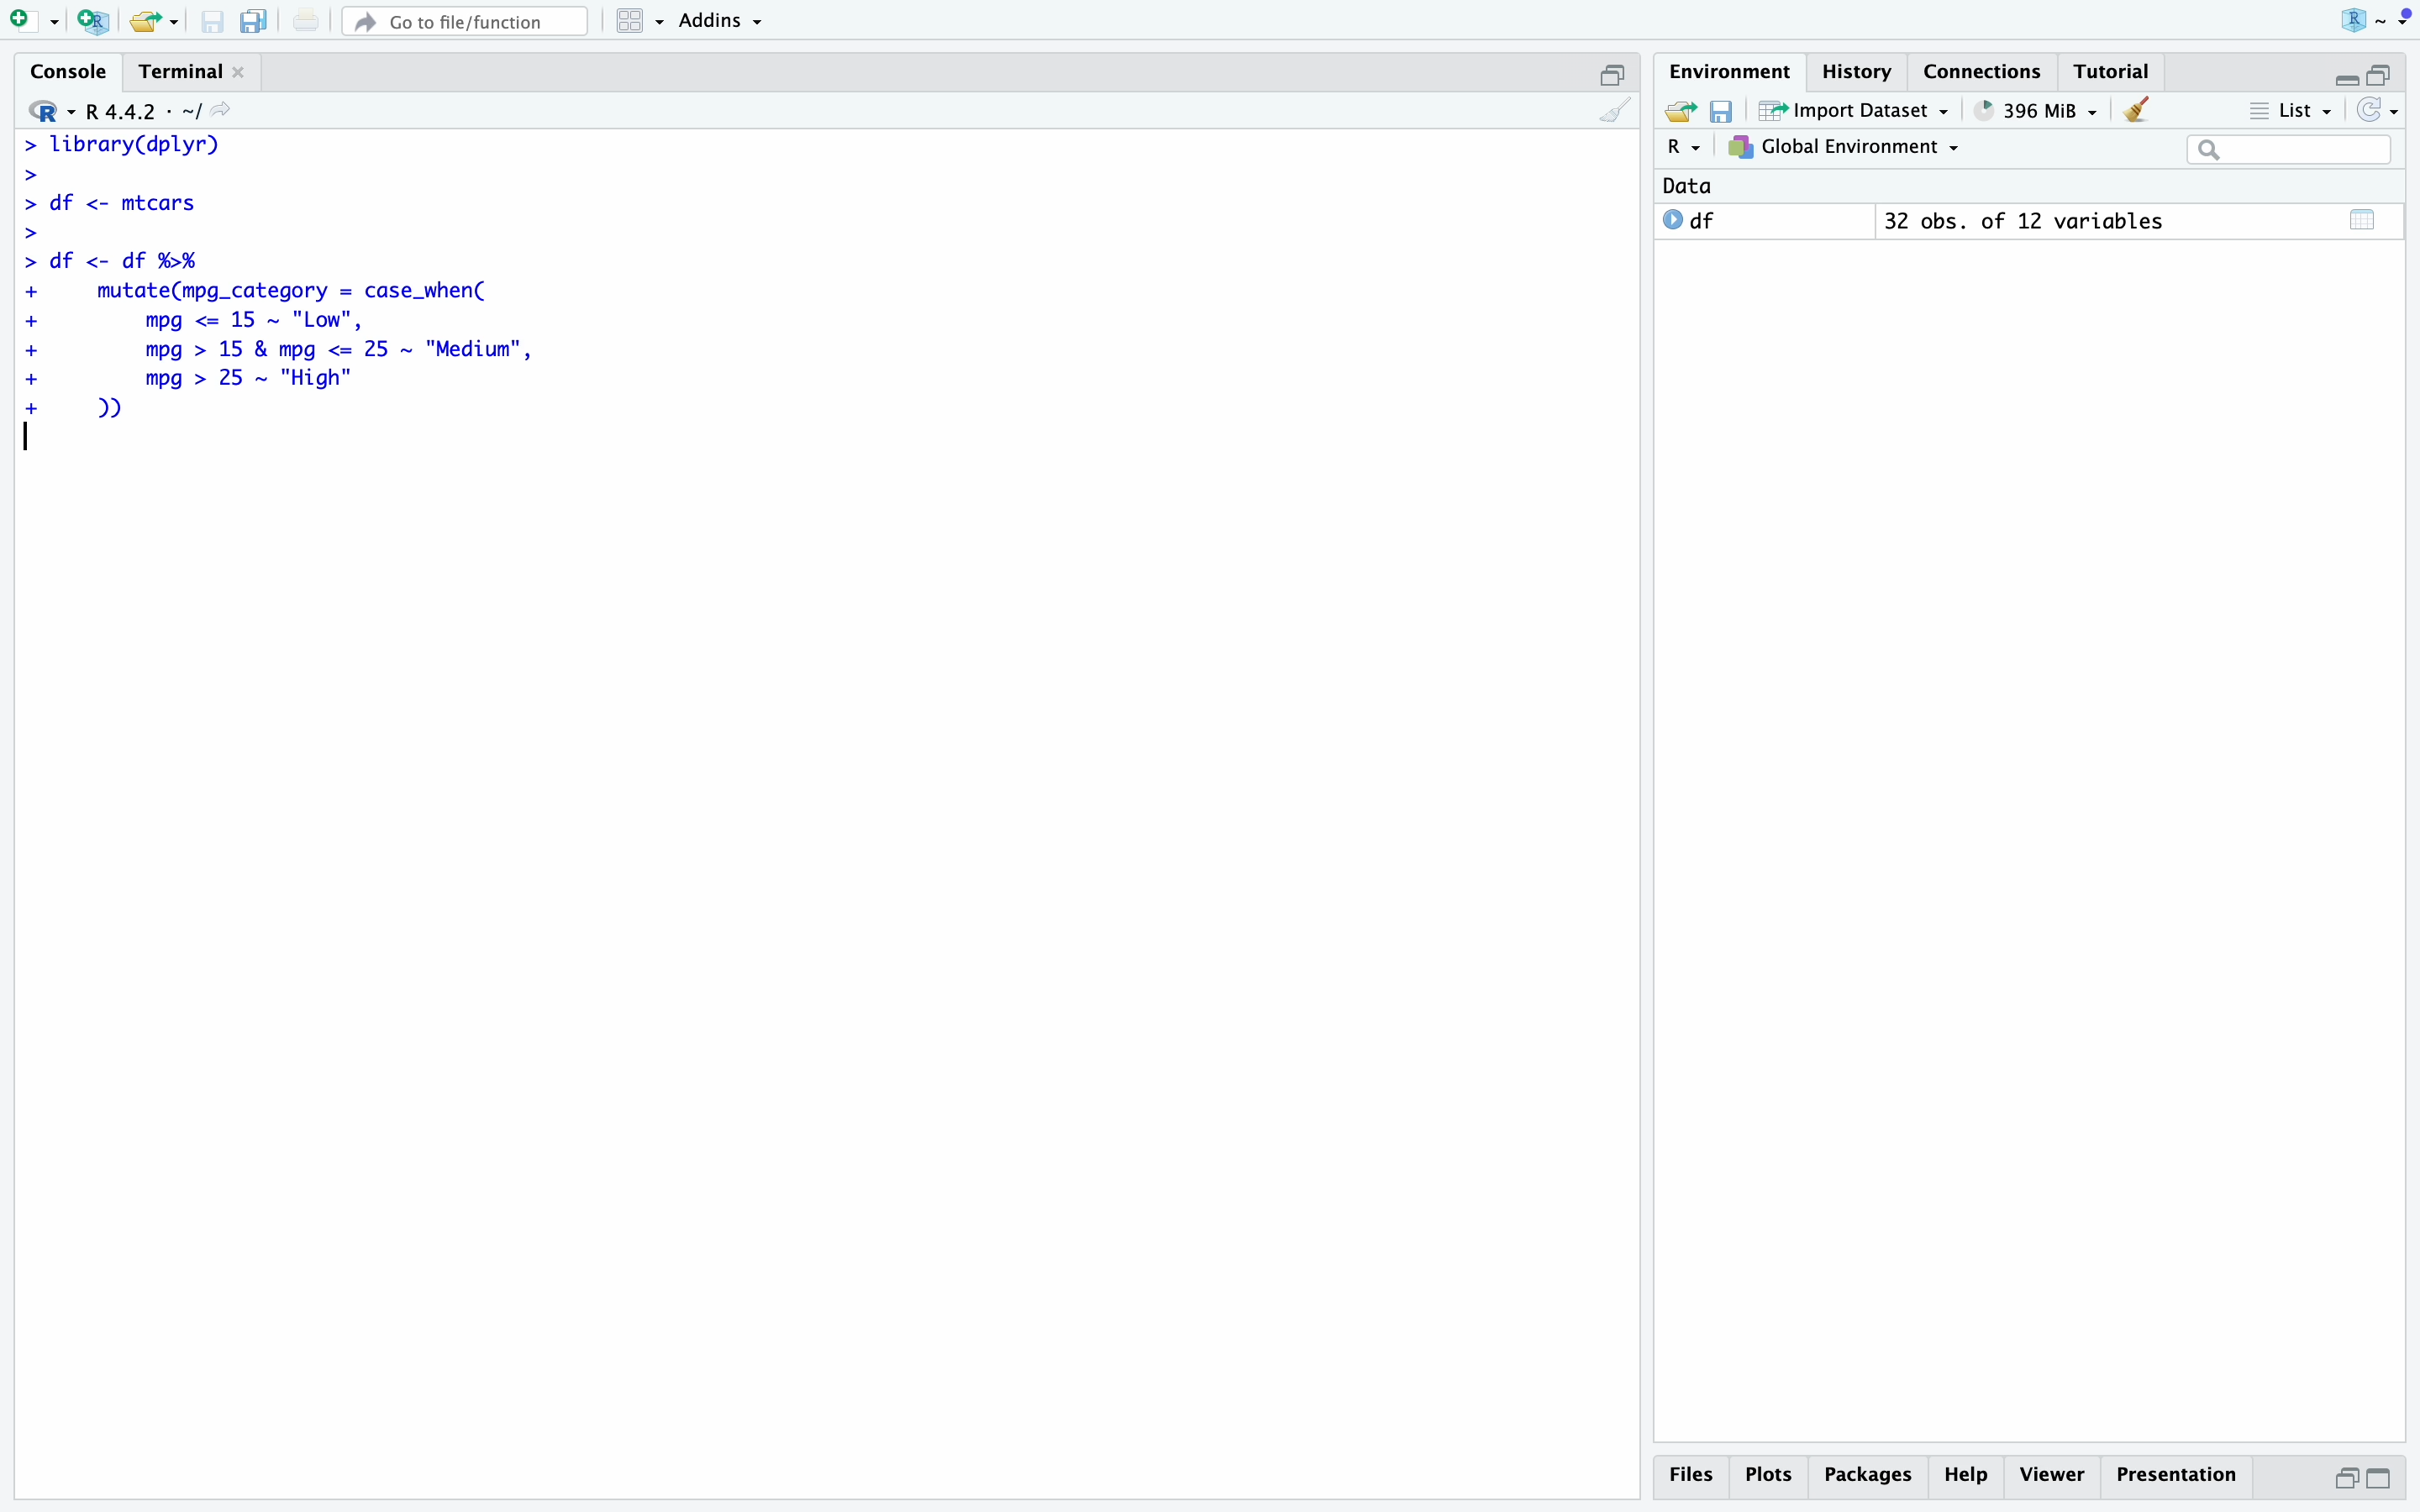  What do you see at coordinates (1616, 110) in the screenshot?
I see `clean` at bounding box center [1616, 110].